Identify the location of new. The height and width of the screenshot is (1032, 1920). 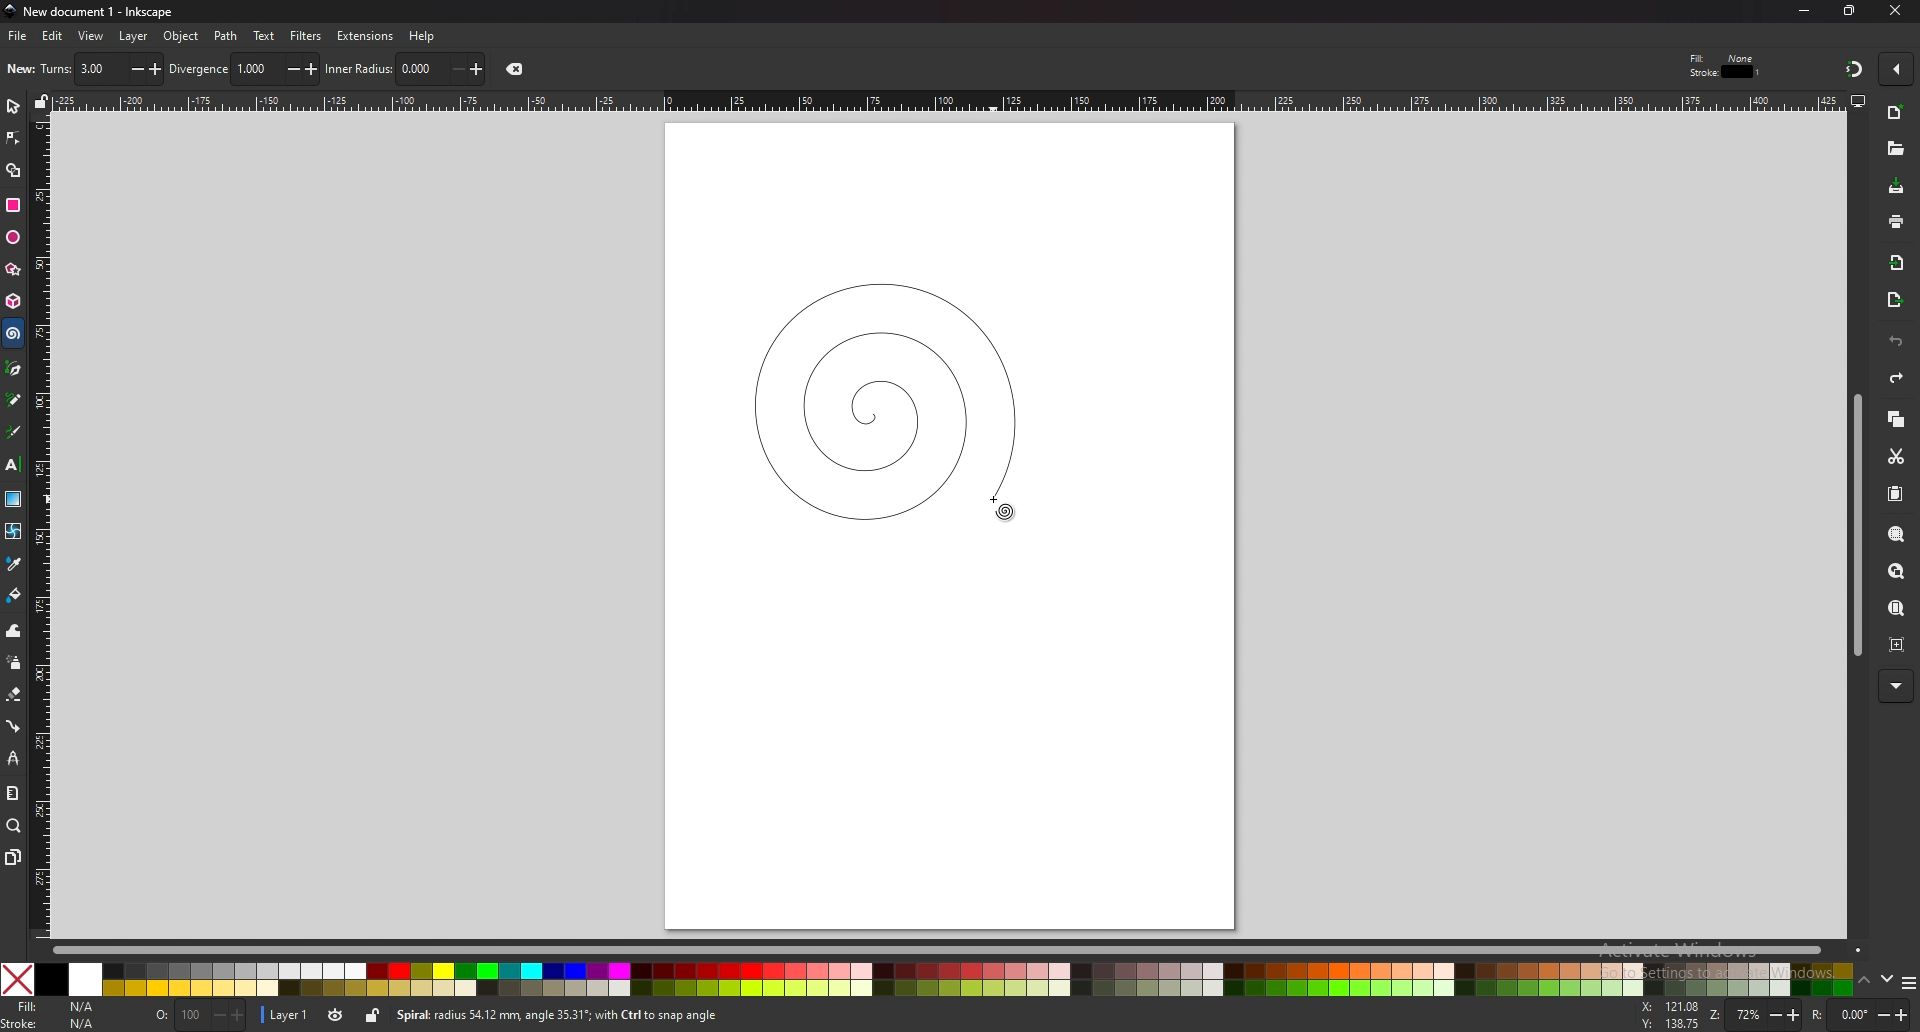
(1896, 113).